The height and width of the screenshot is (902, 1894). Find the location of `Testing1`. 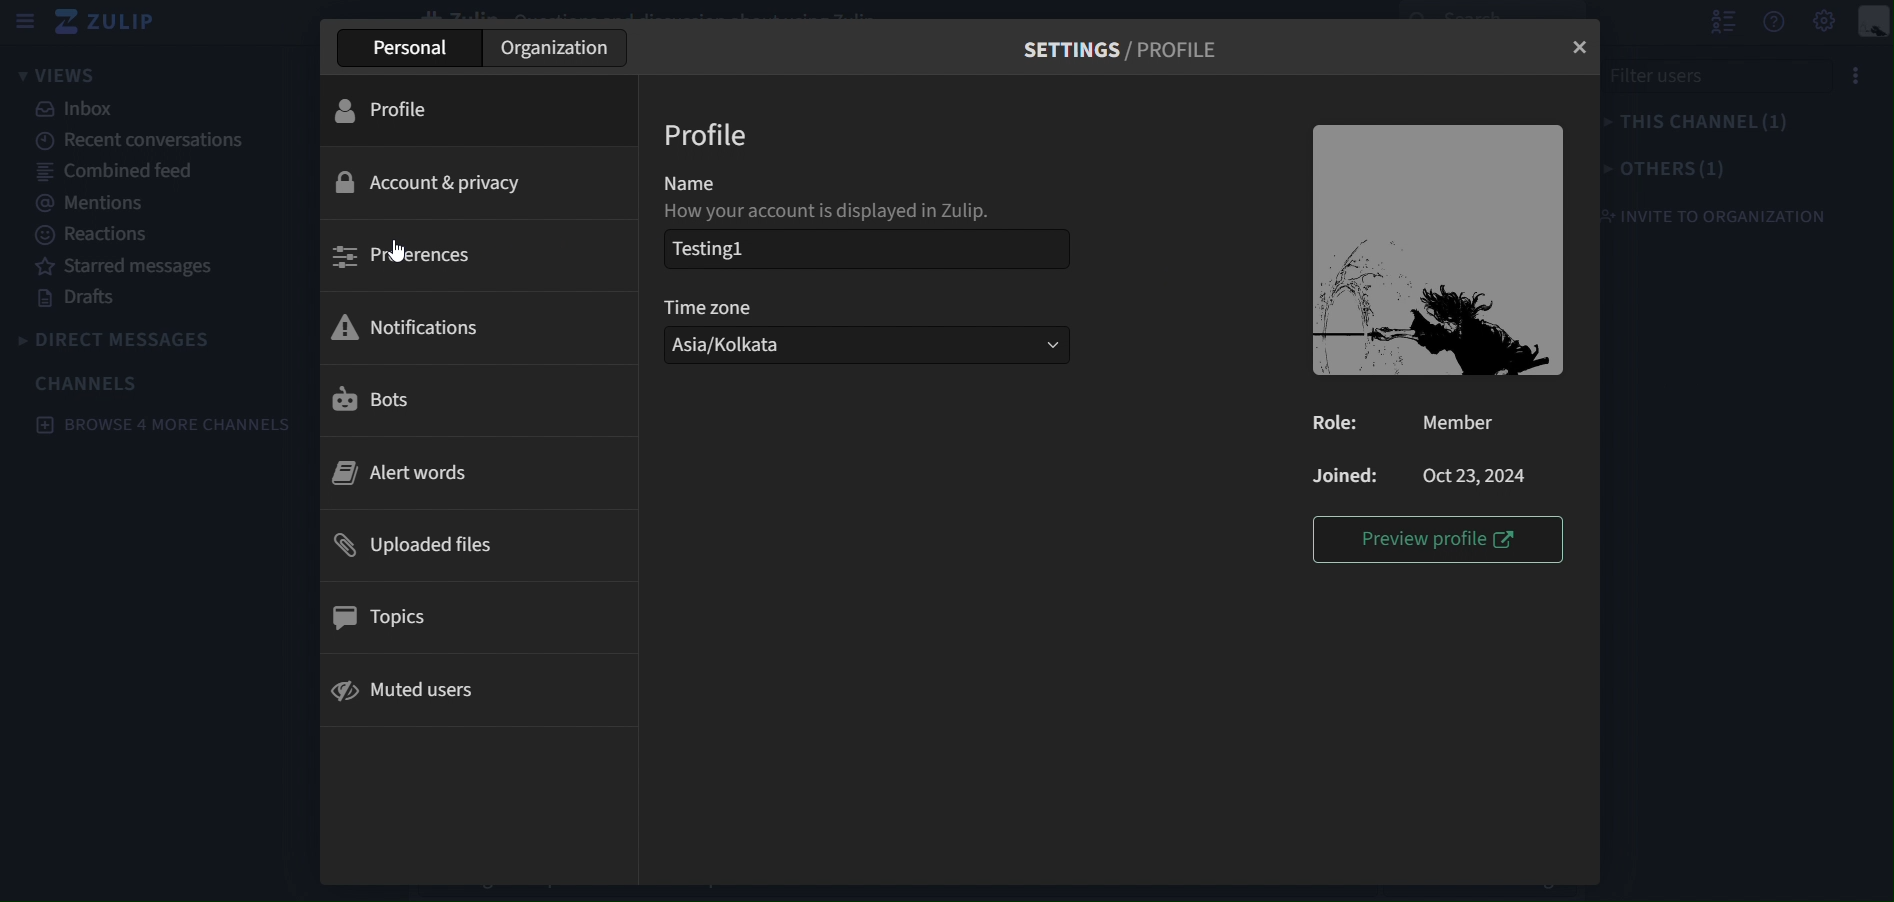

Testing1 is located at coordinates (867, 247).